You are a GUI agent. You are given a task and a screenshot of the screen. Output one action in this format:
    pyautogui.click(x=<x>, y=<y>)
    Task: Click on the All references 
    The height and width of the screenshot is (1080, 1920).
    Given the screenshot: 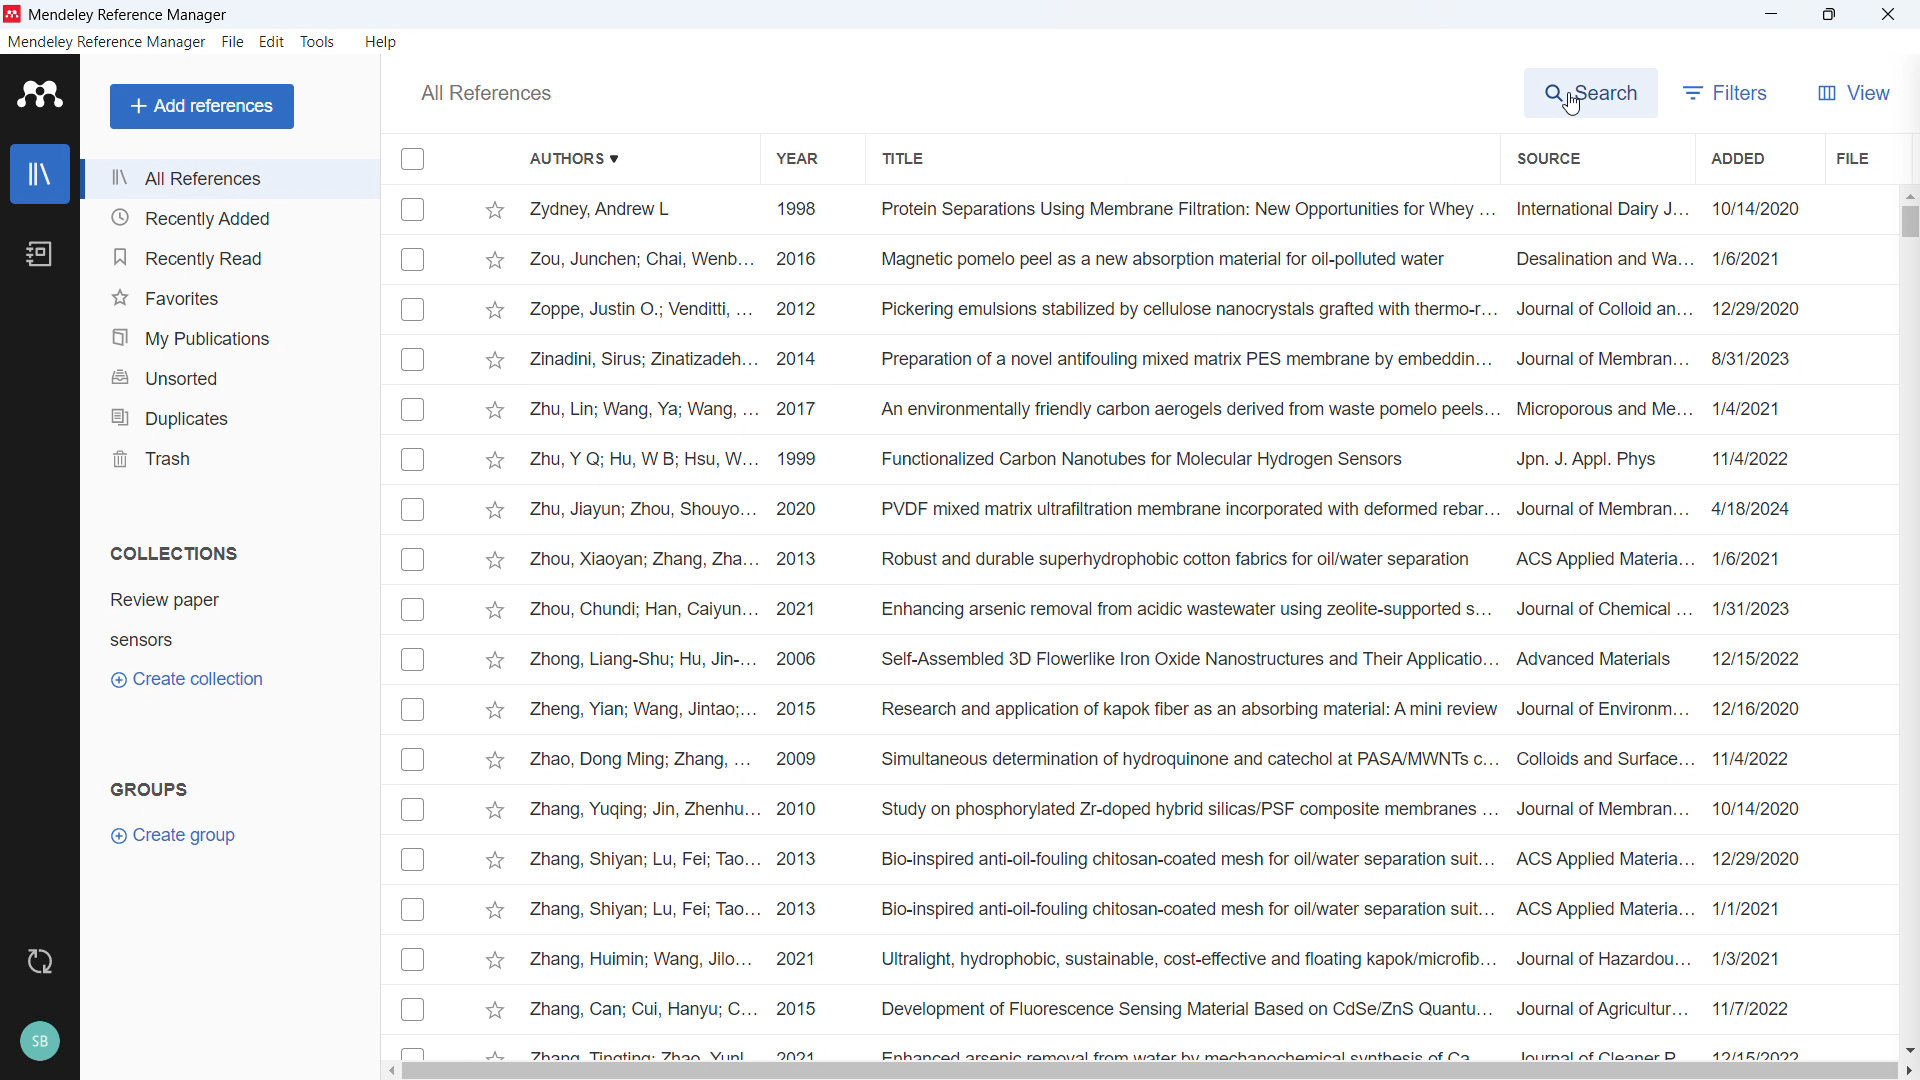 What is the action you would take?
    pyautogui.click(x=229, y=178)
    